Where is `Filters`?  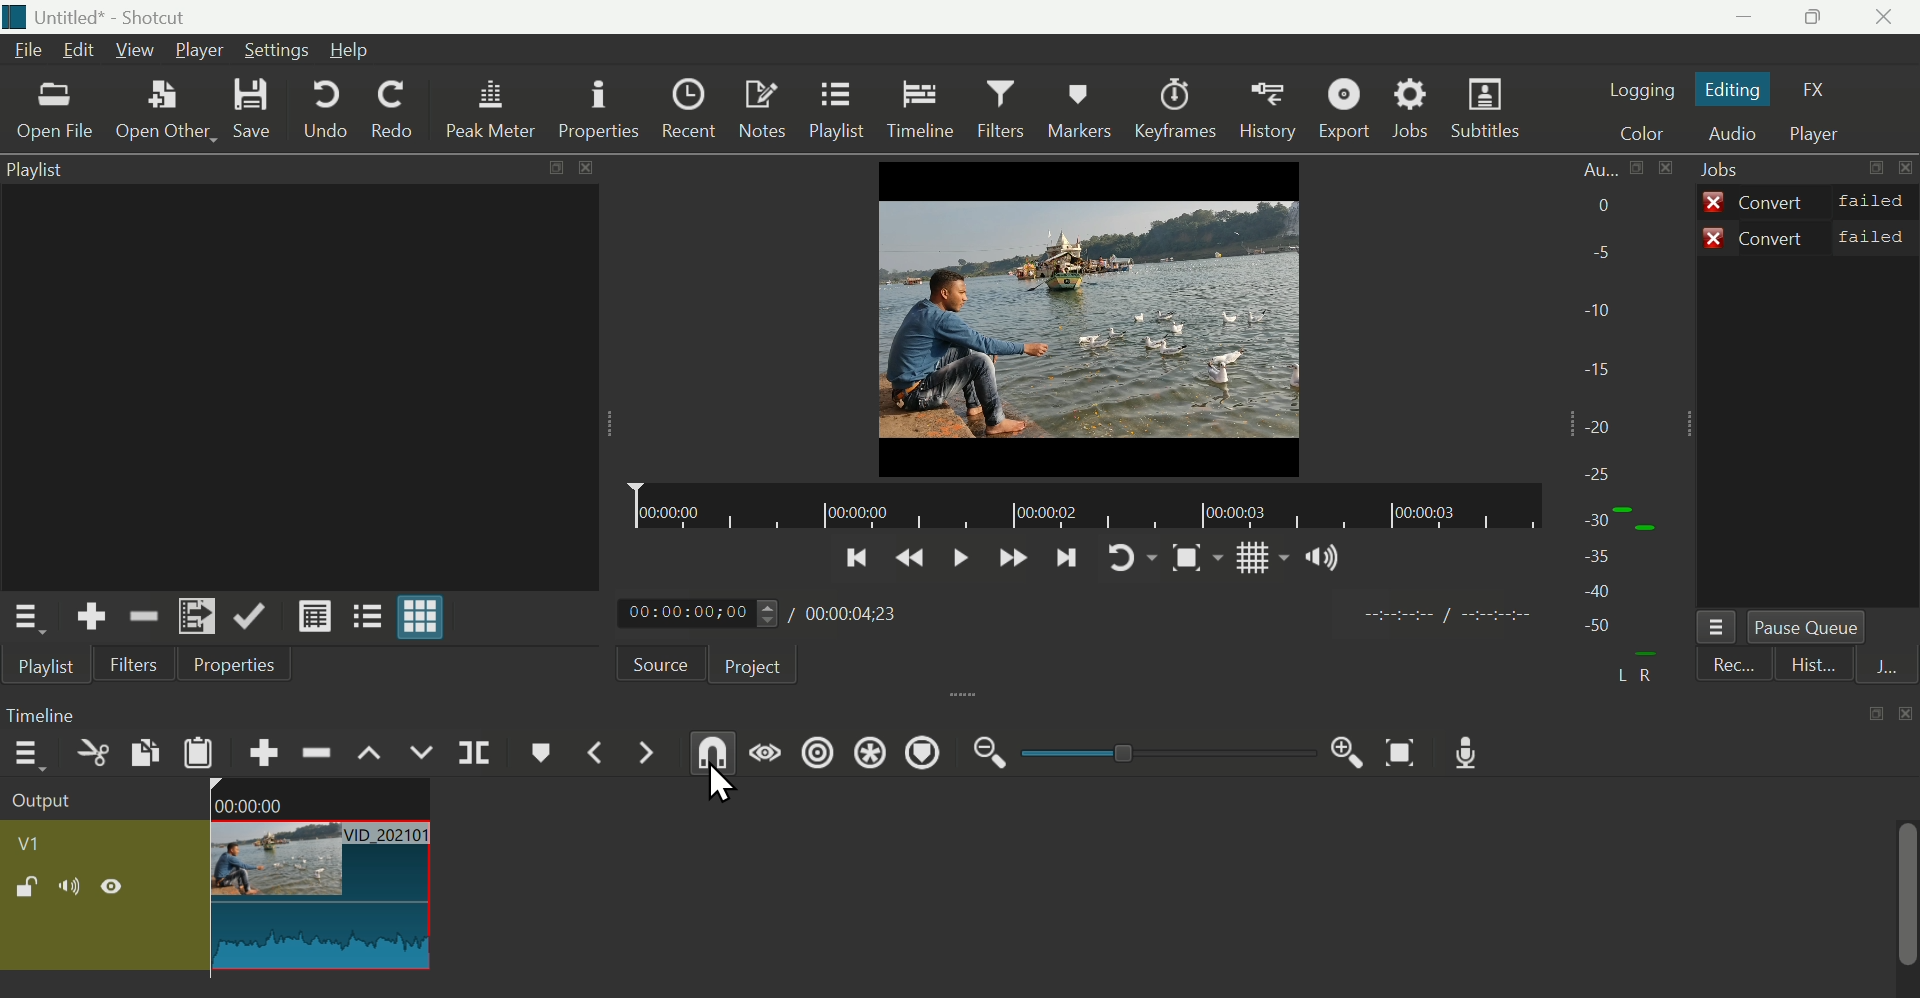
Filters is located at coordinates (1000, 110).